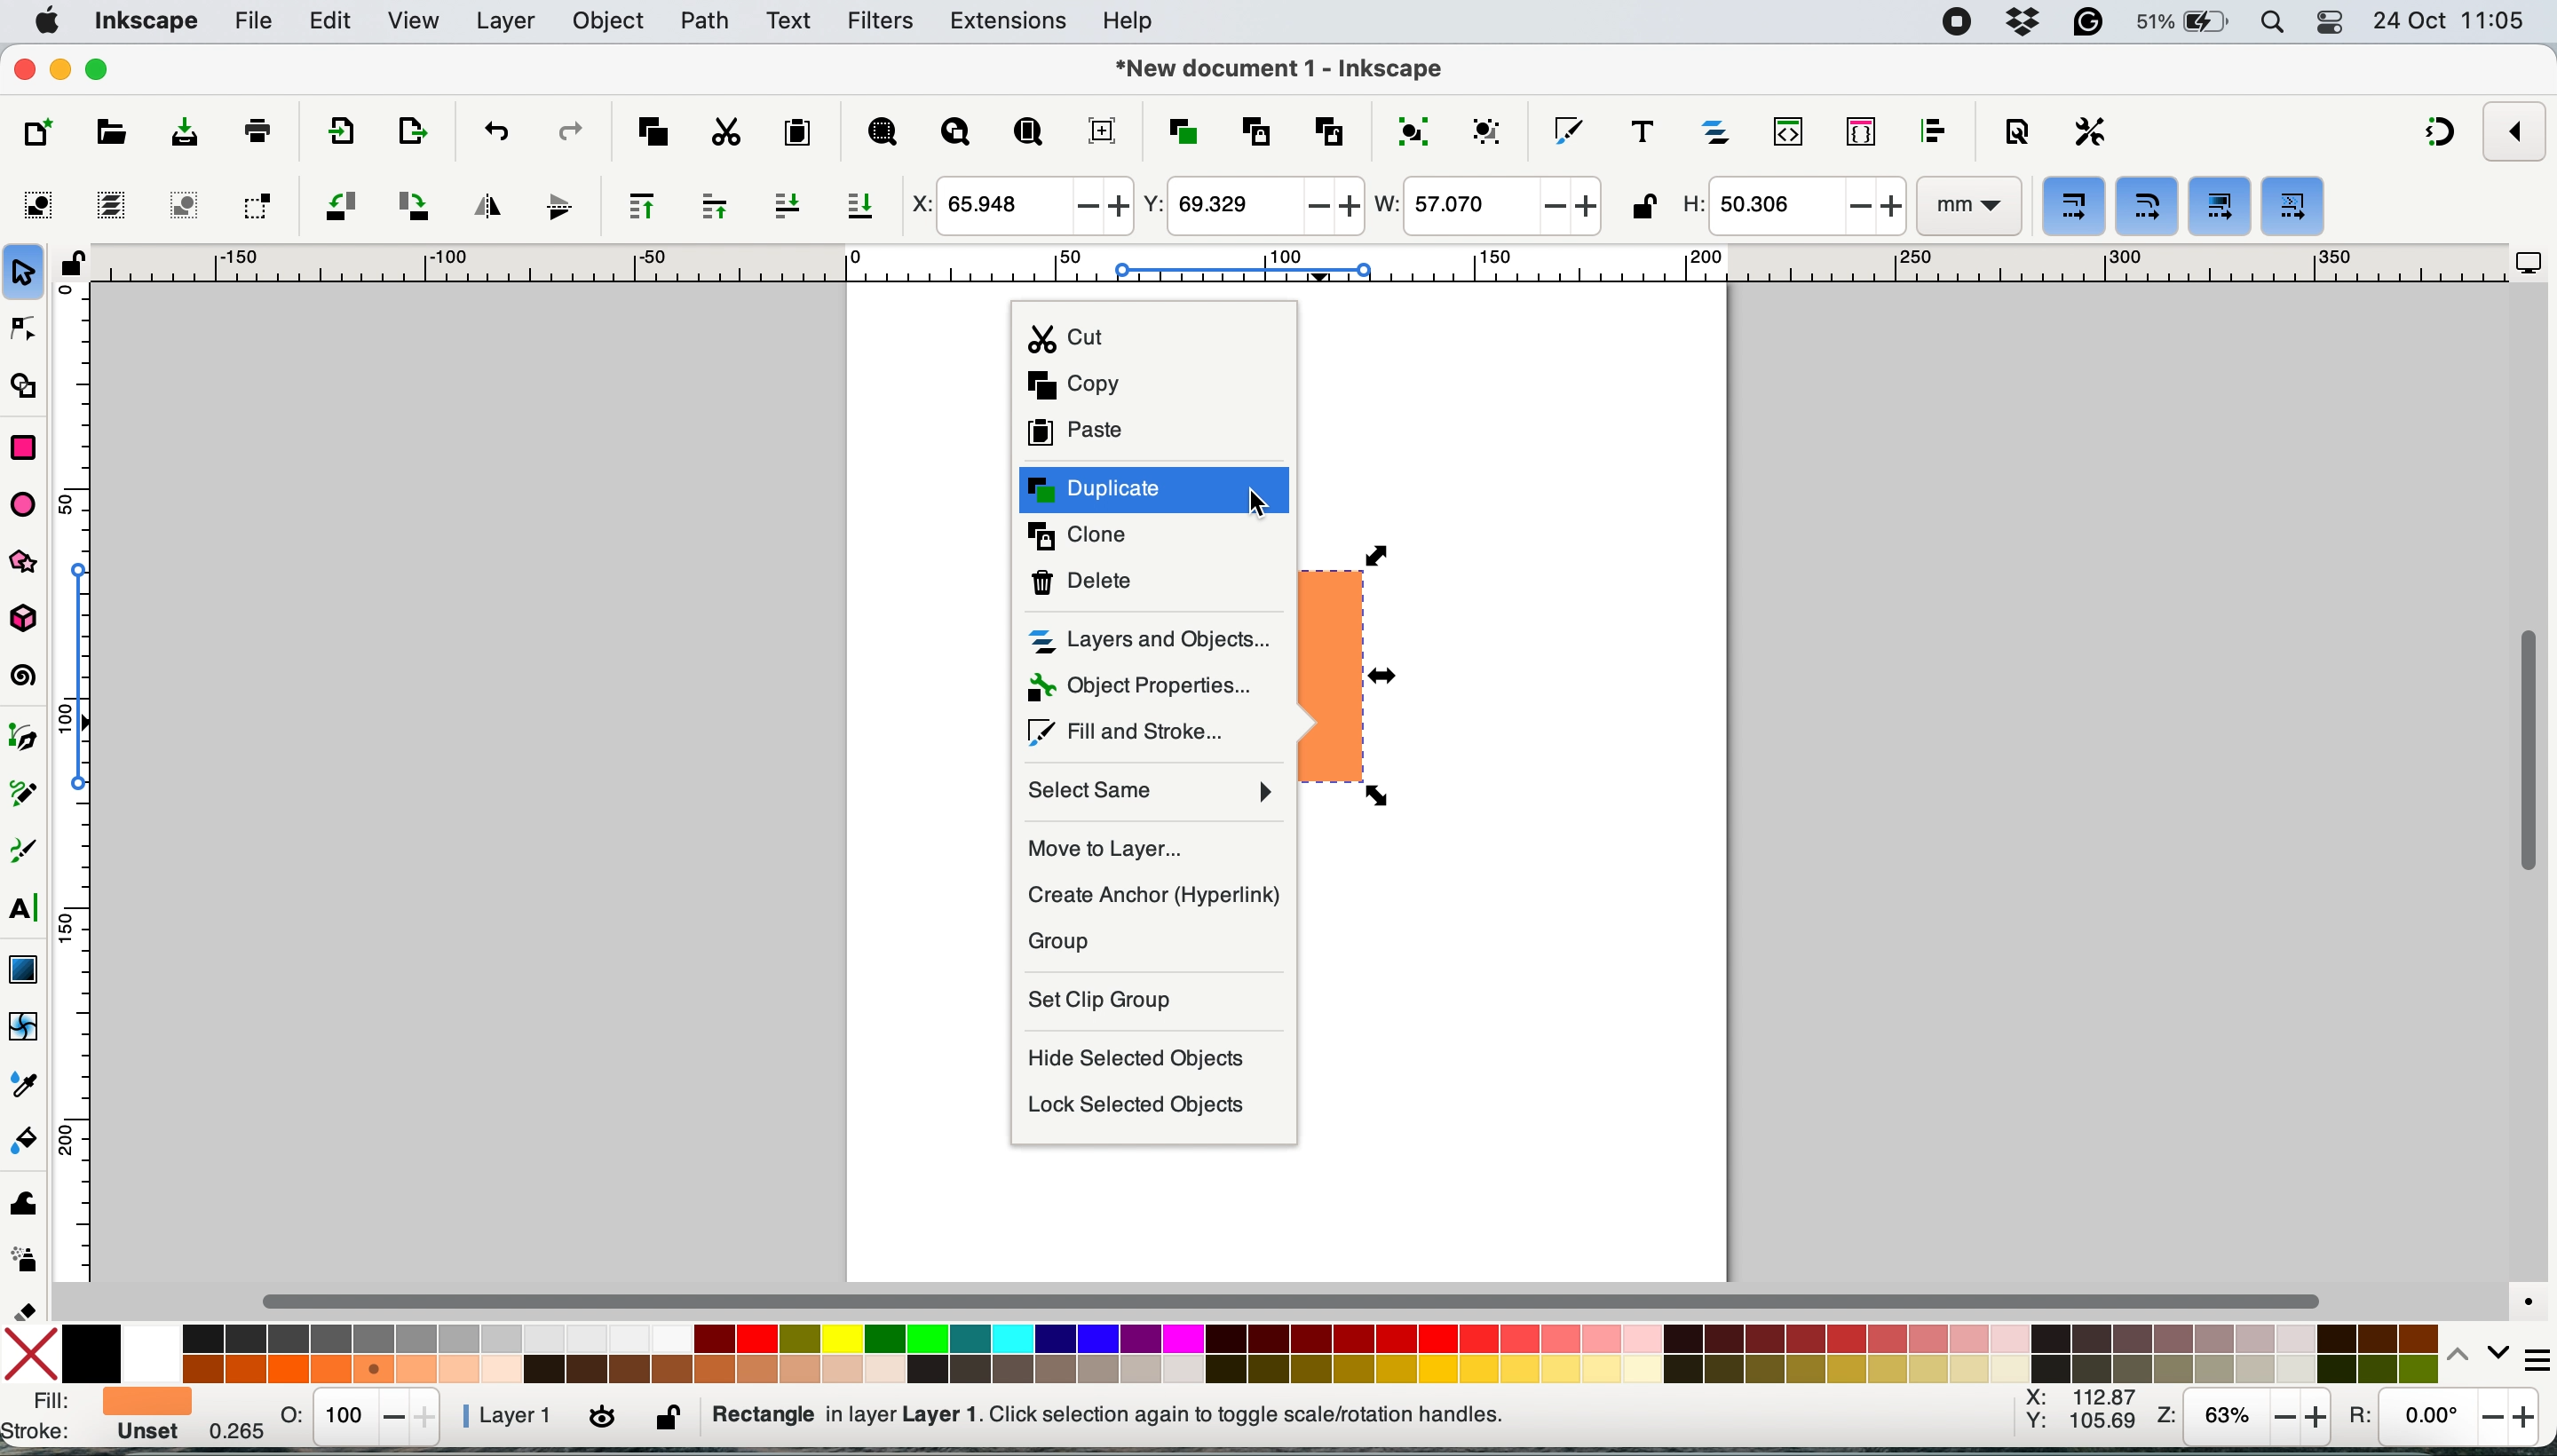 Image resolution: width=2557 pixels, height=1456 pixels. Describe the element at coordinates (1297, 269) in the screenshot. I see `horizontal scale` at that location.